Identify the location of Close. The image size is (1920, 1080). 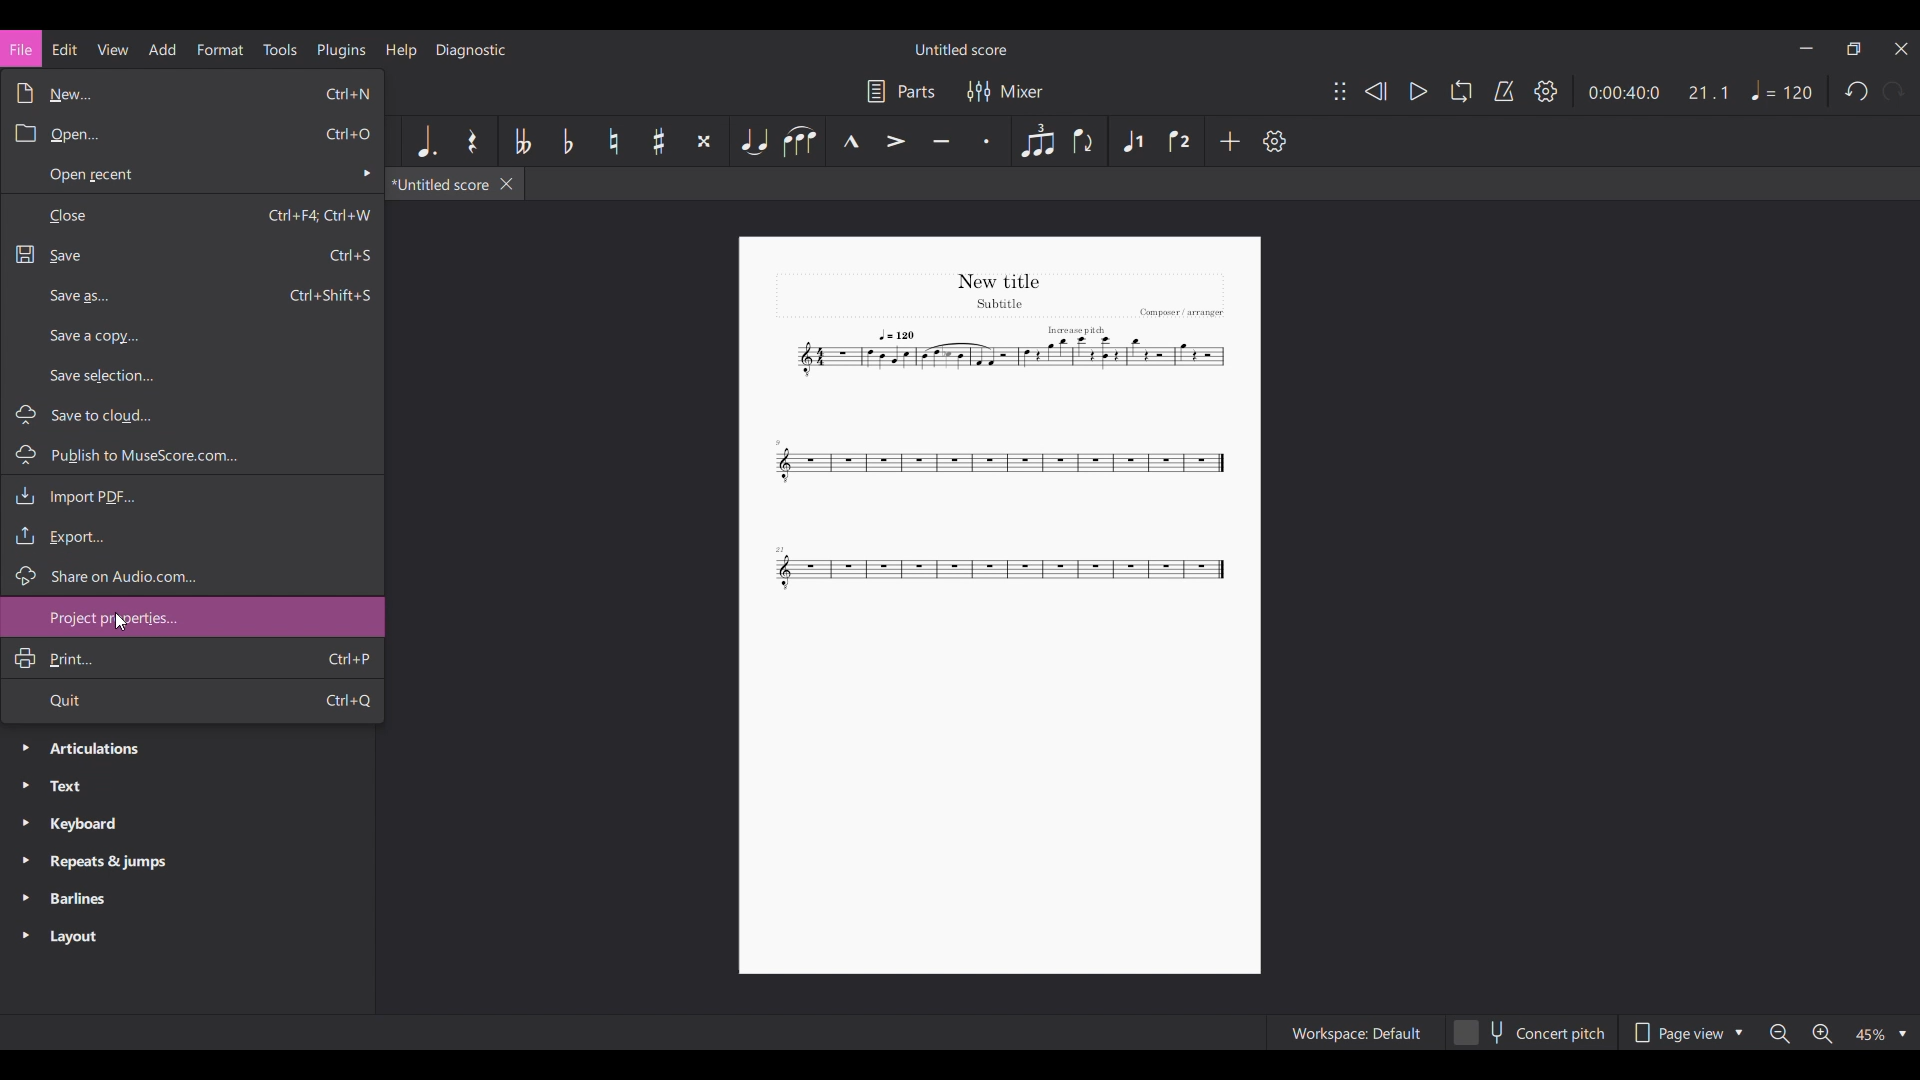
(193, 215).